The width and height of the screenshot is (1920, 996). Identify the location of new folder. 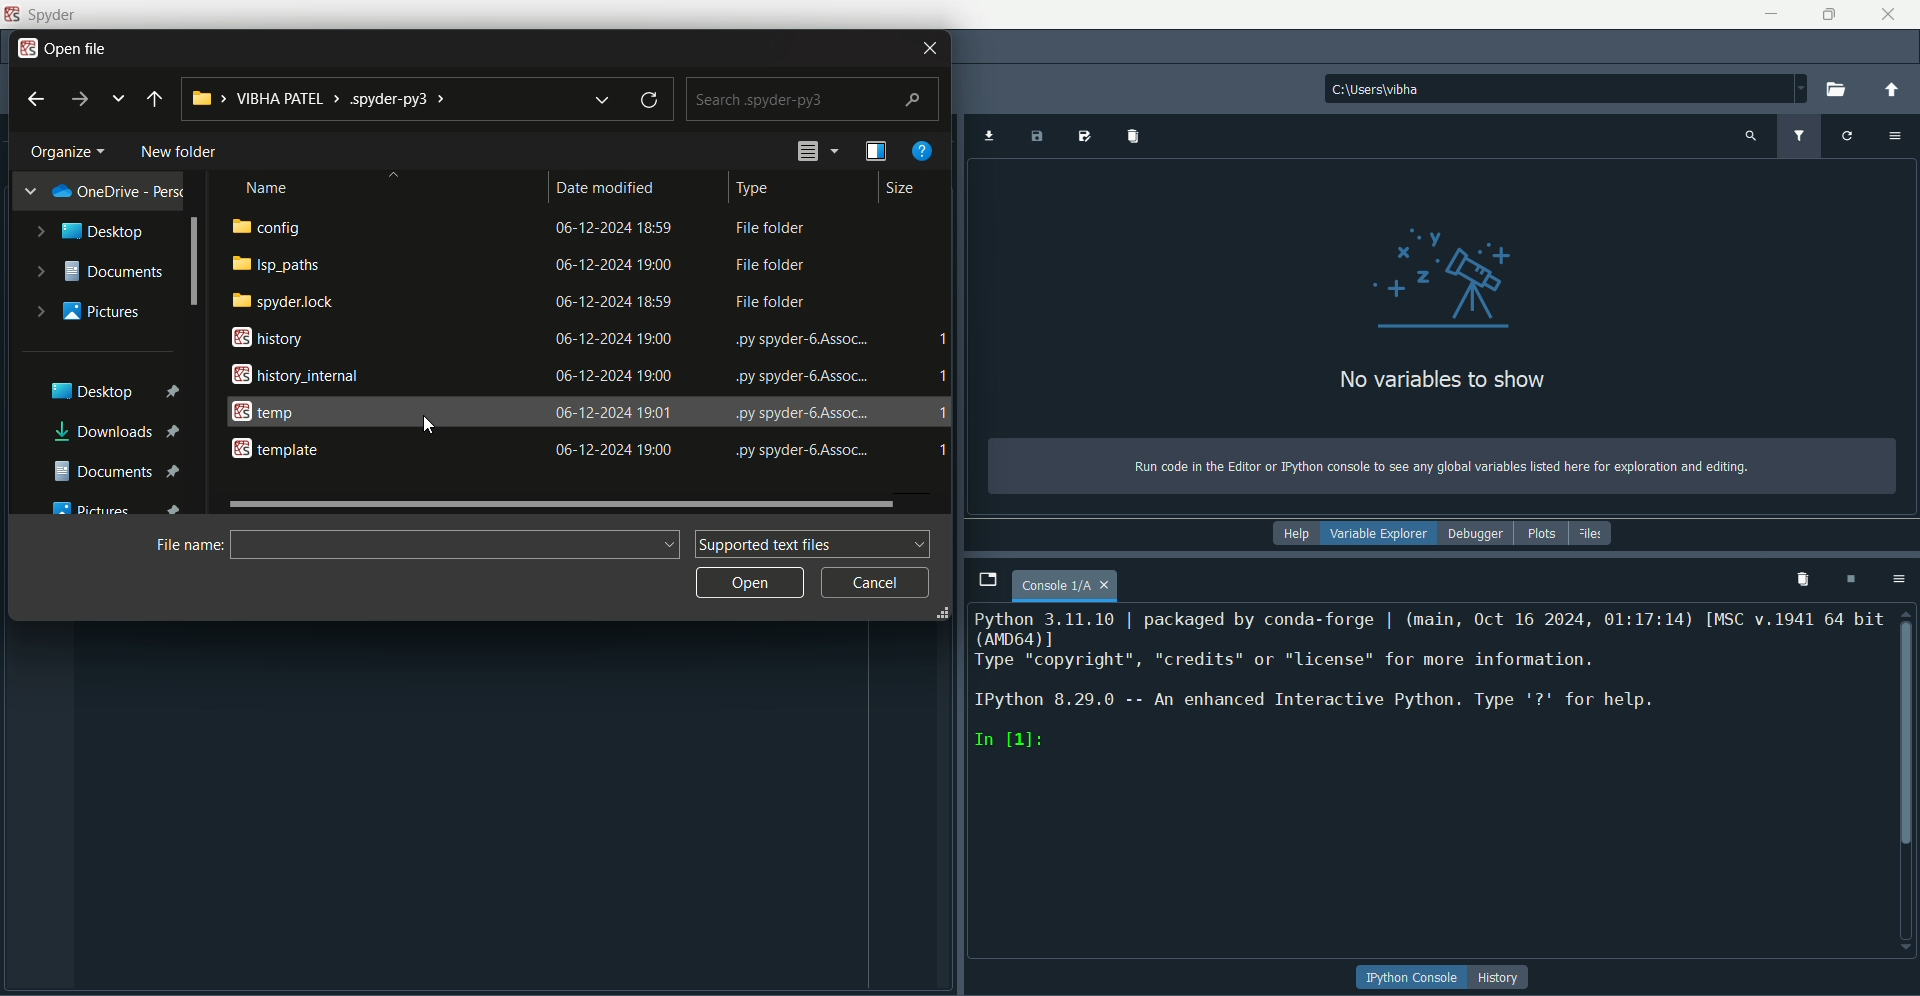
(179, 152).